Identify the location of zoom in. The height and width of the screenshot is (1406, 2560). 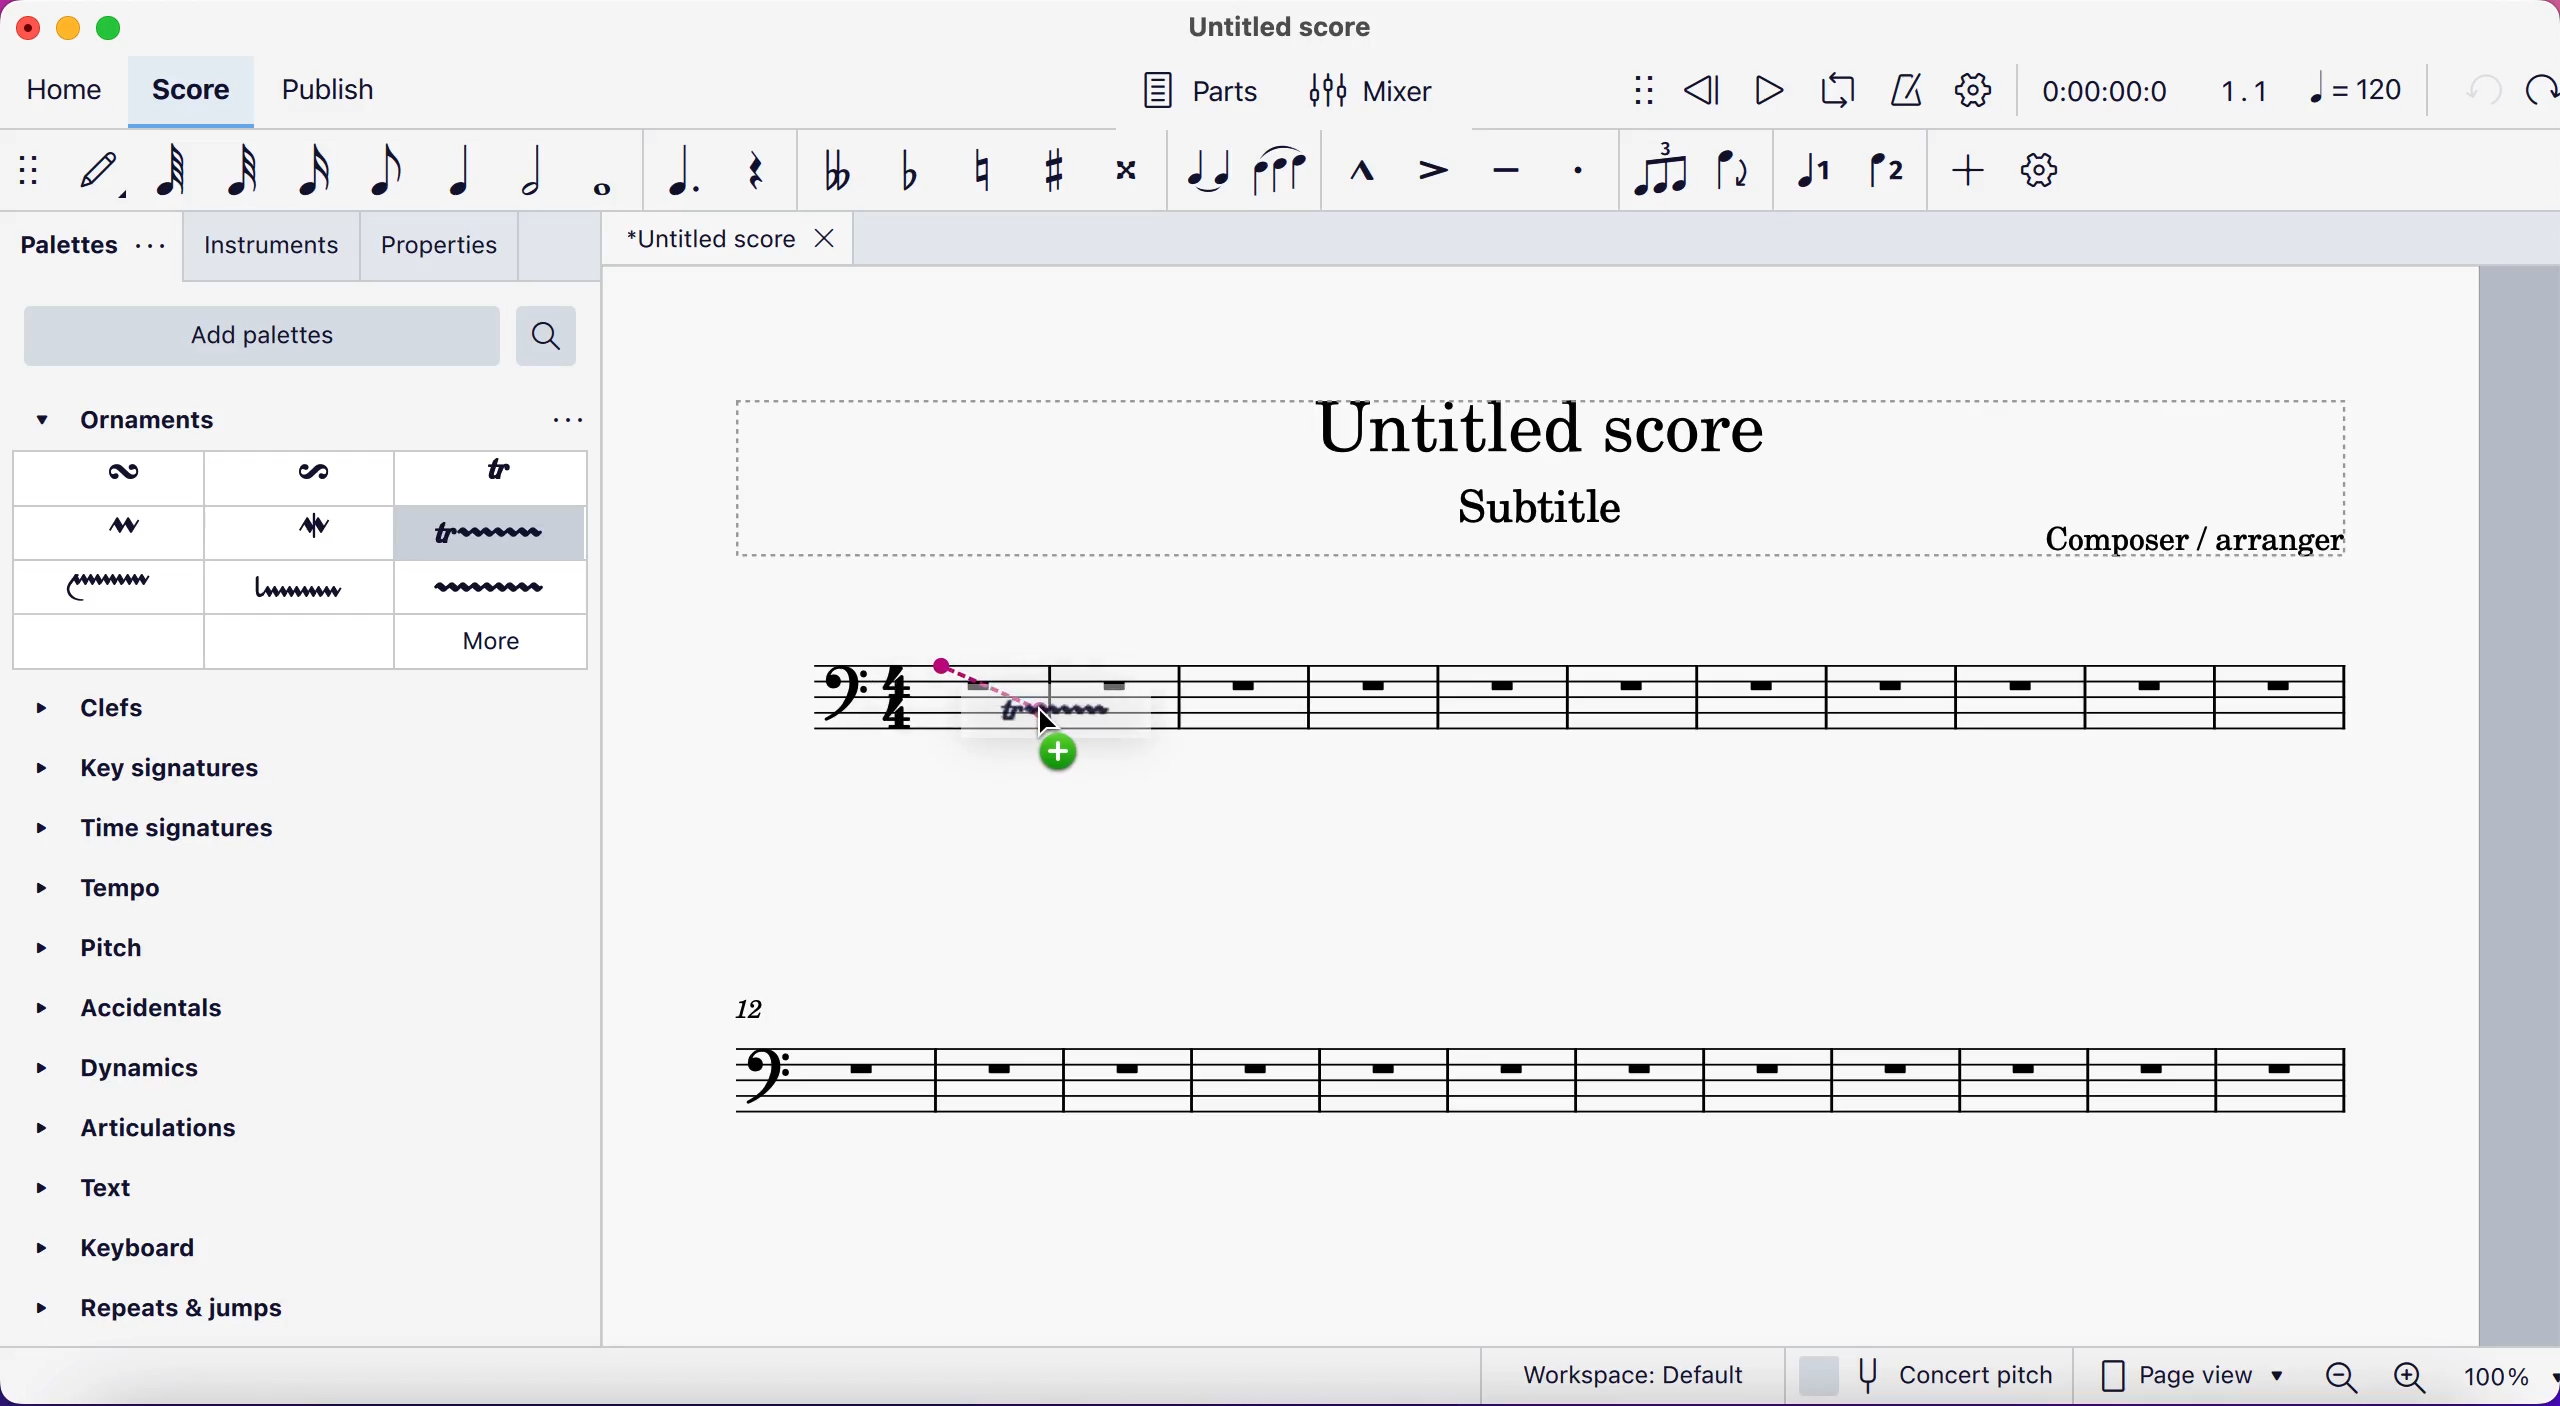
(2408, 1378).